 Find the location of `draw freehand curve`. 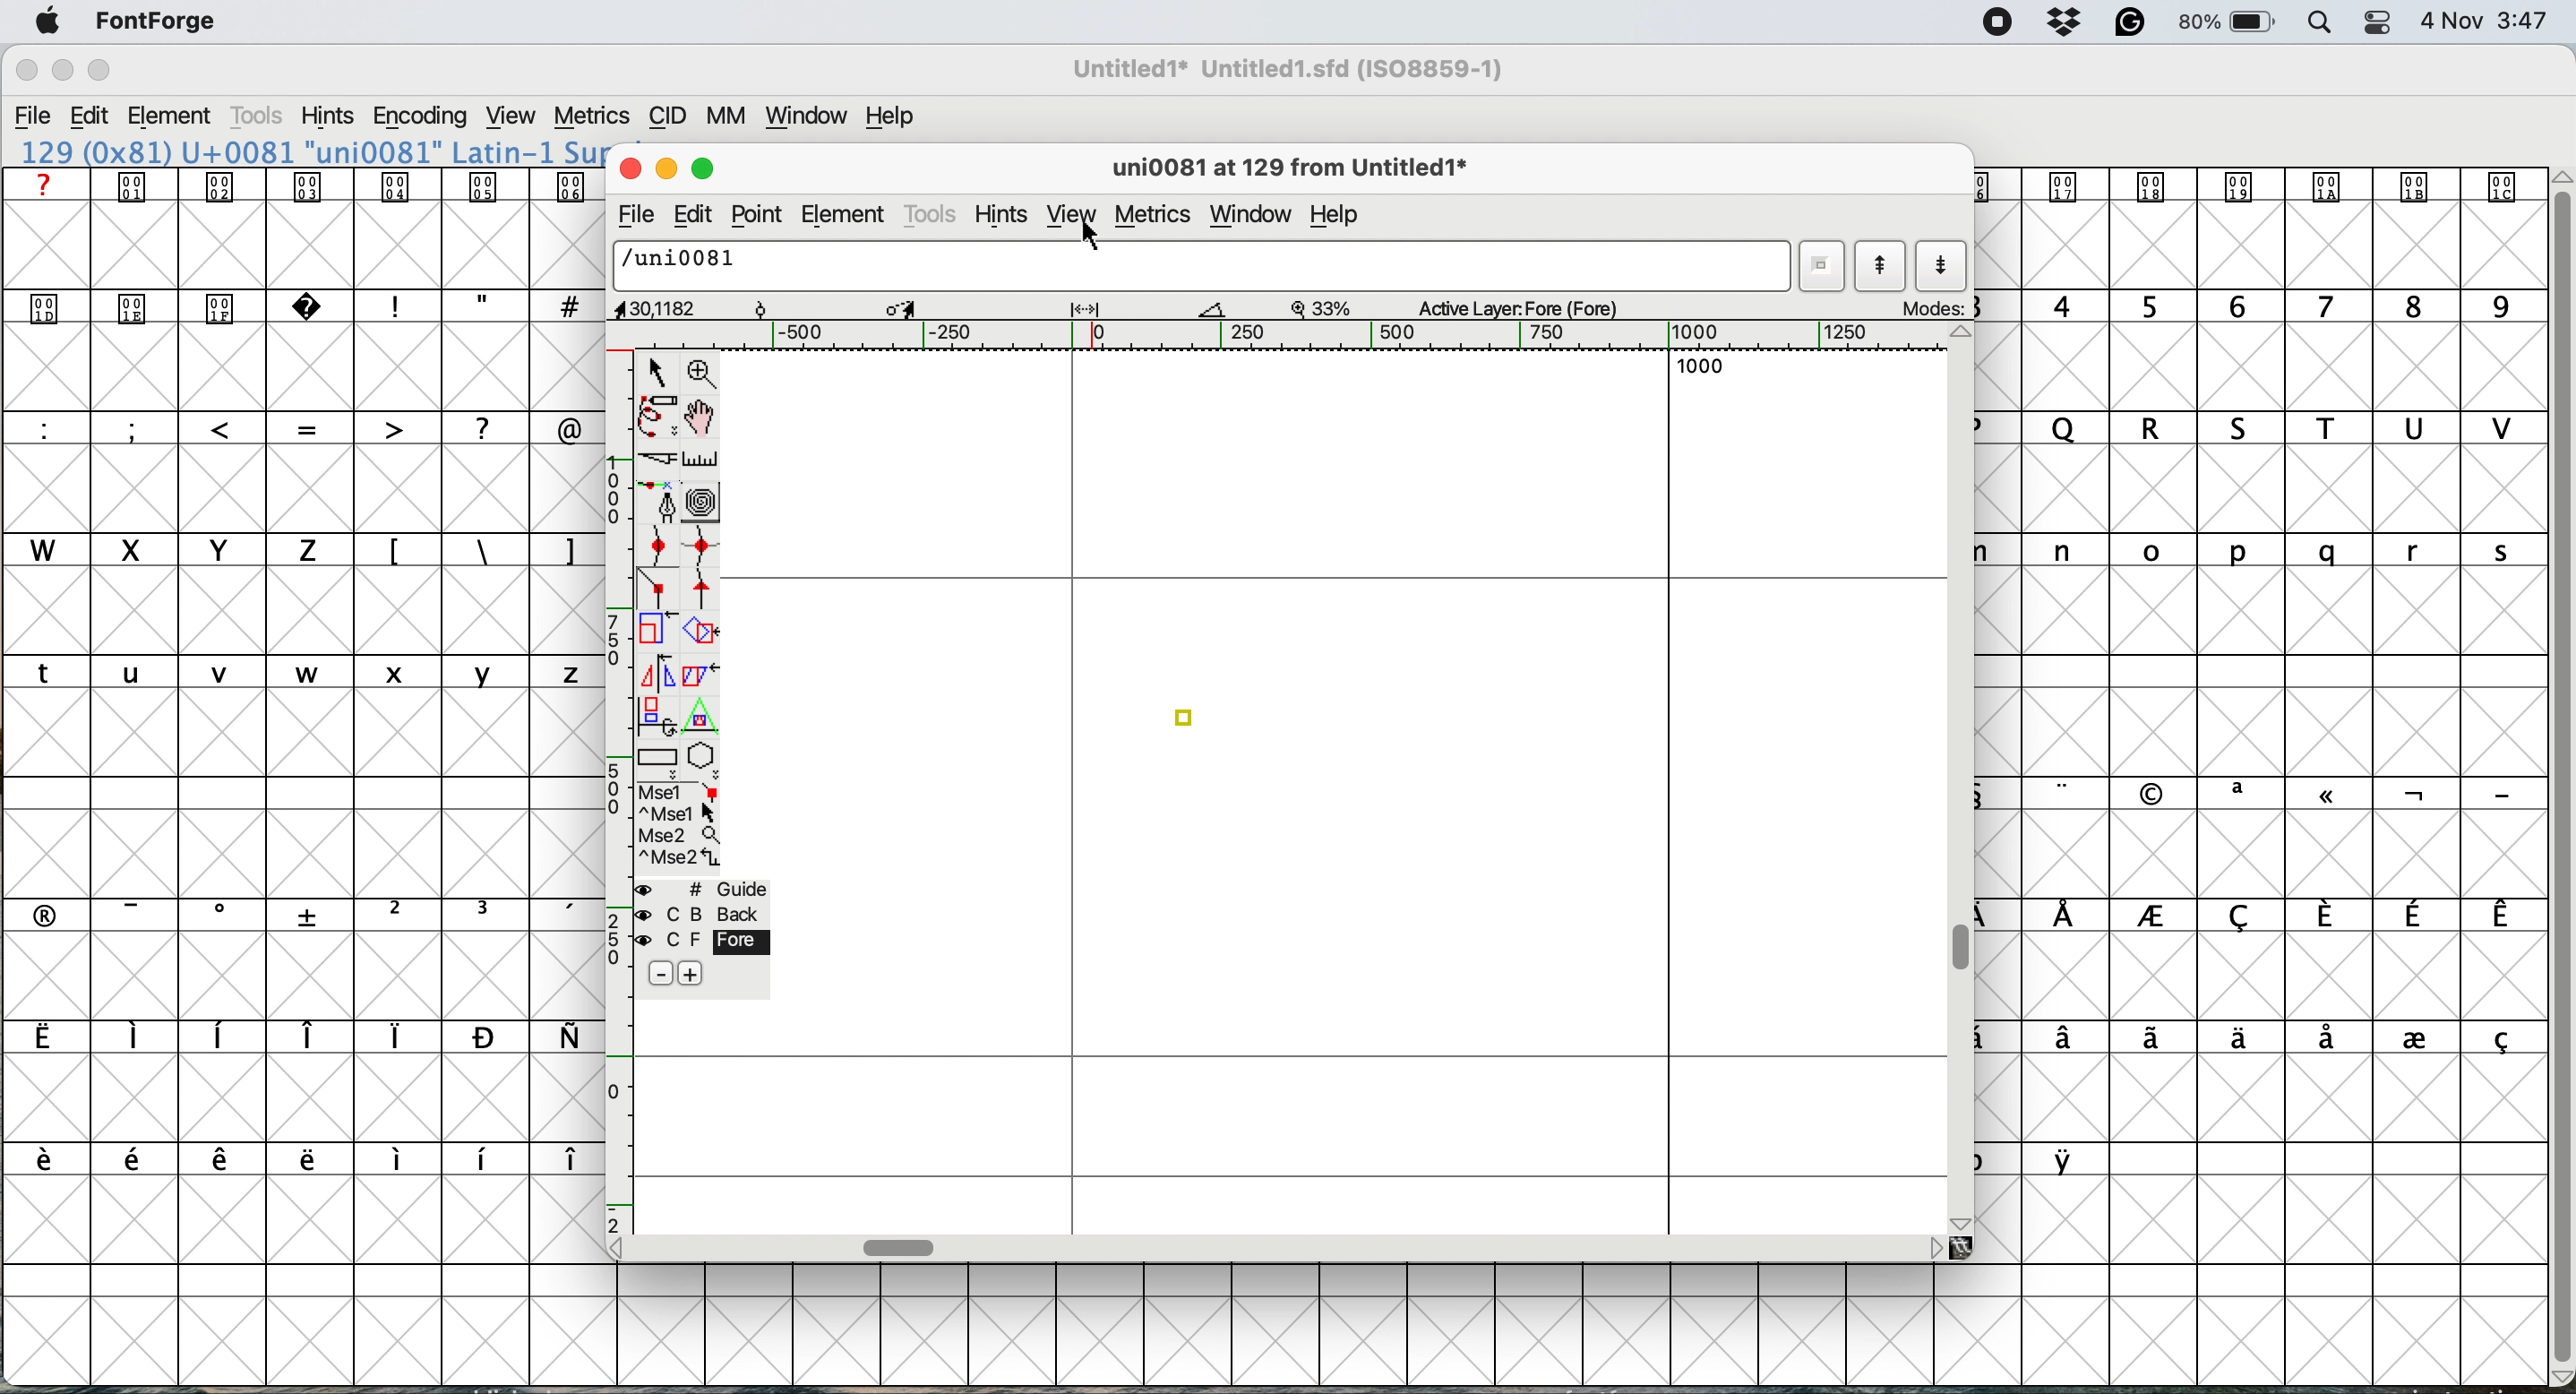

draw freehand curve is located at coordinates (657, 415).